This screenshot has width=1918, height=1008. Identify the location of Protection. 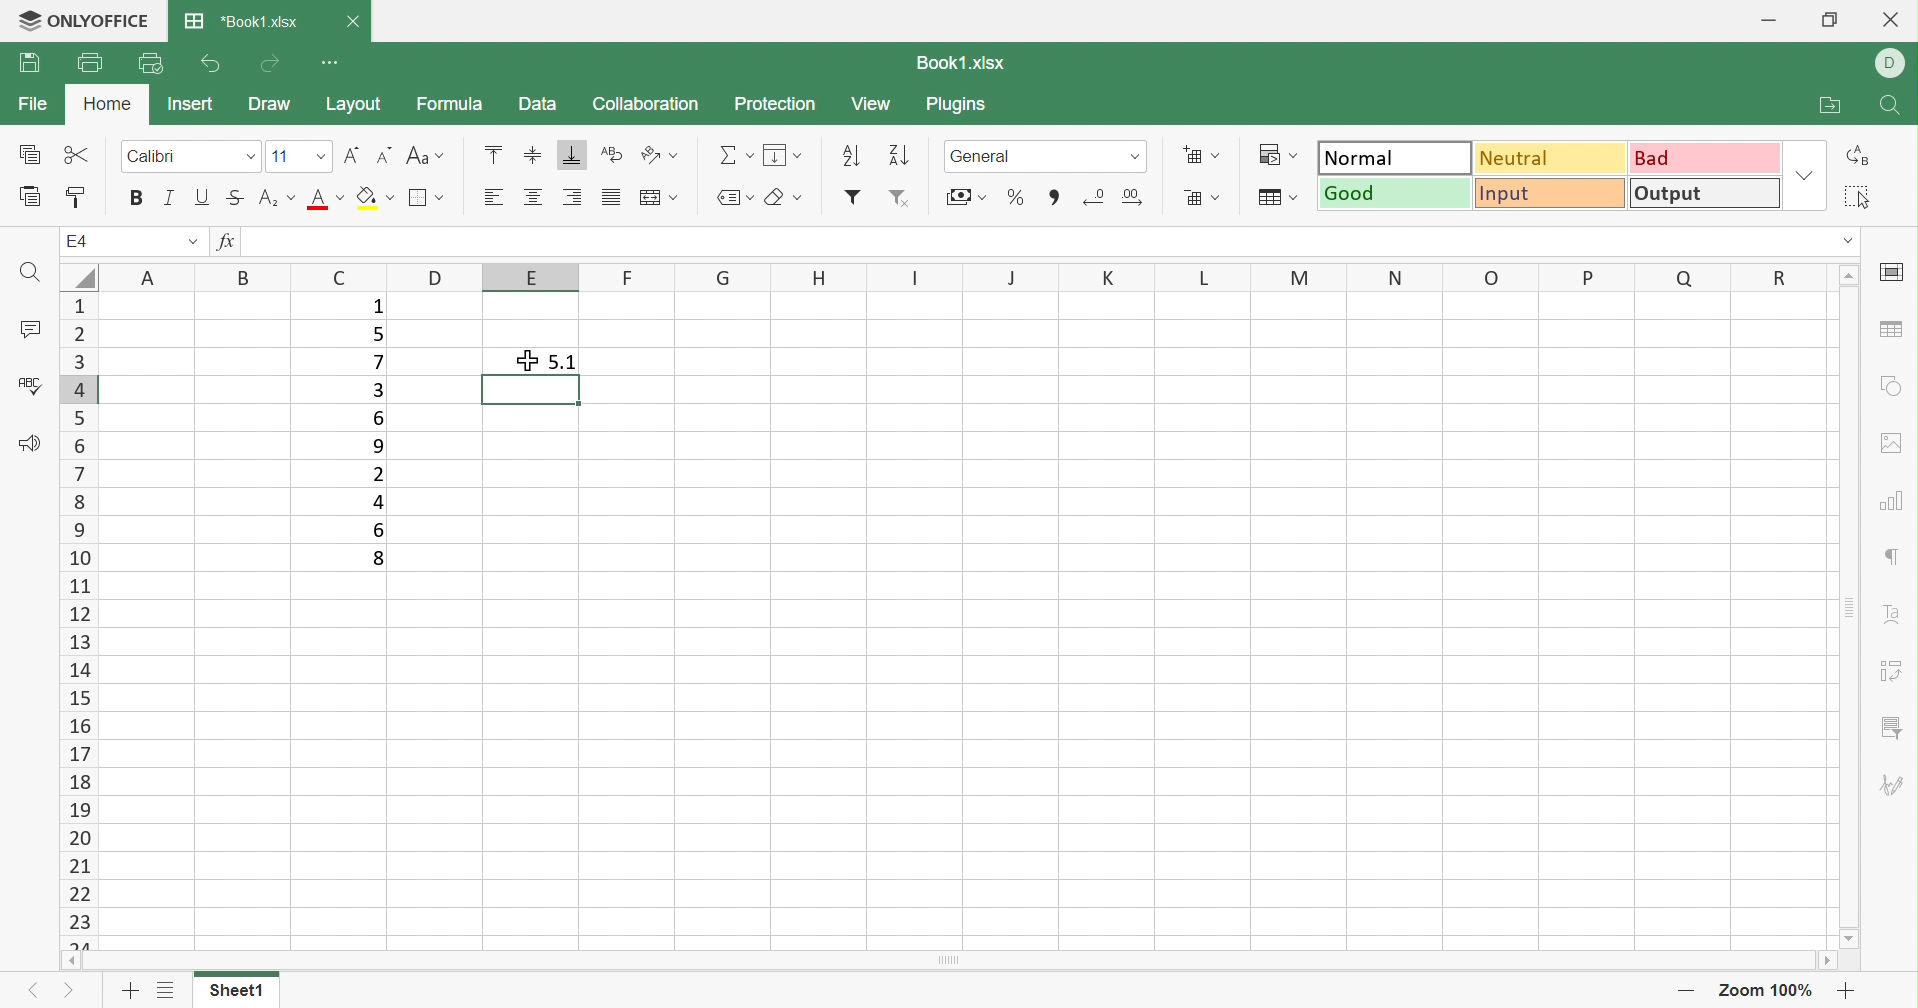
(776, 105).